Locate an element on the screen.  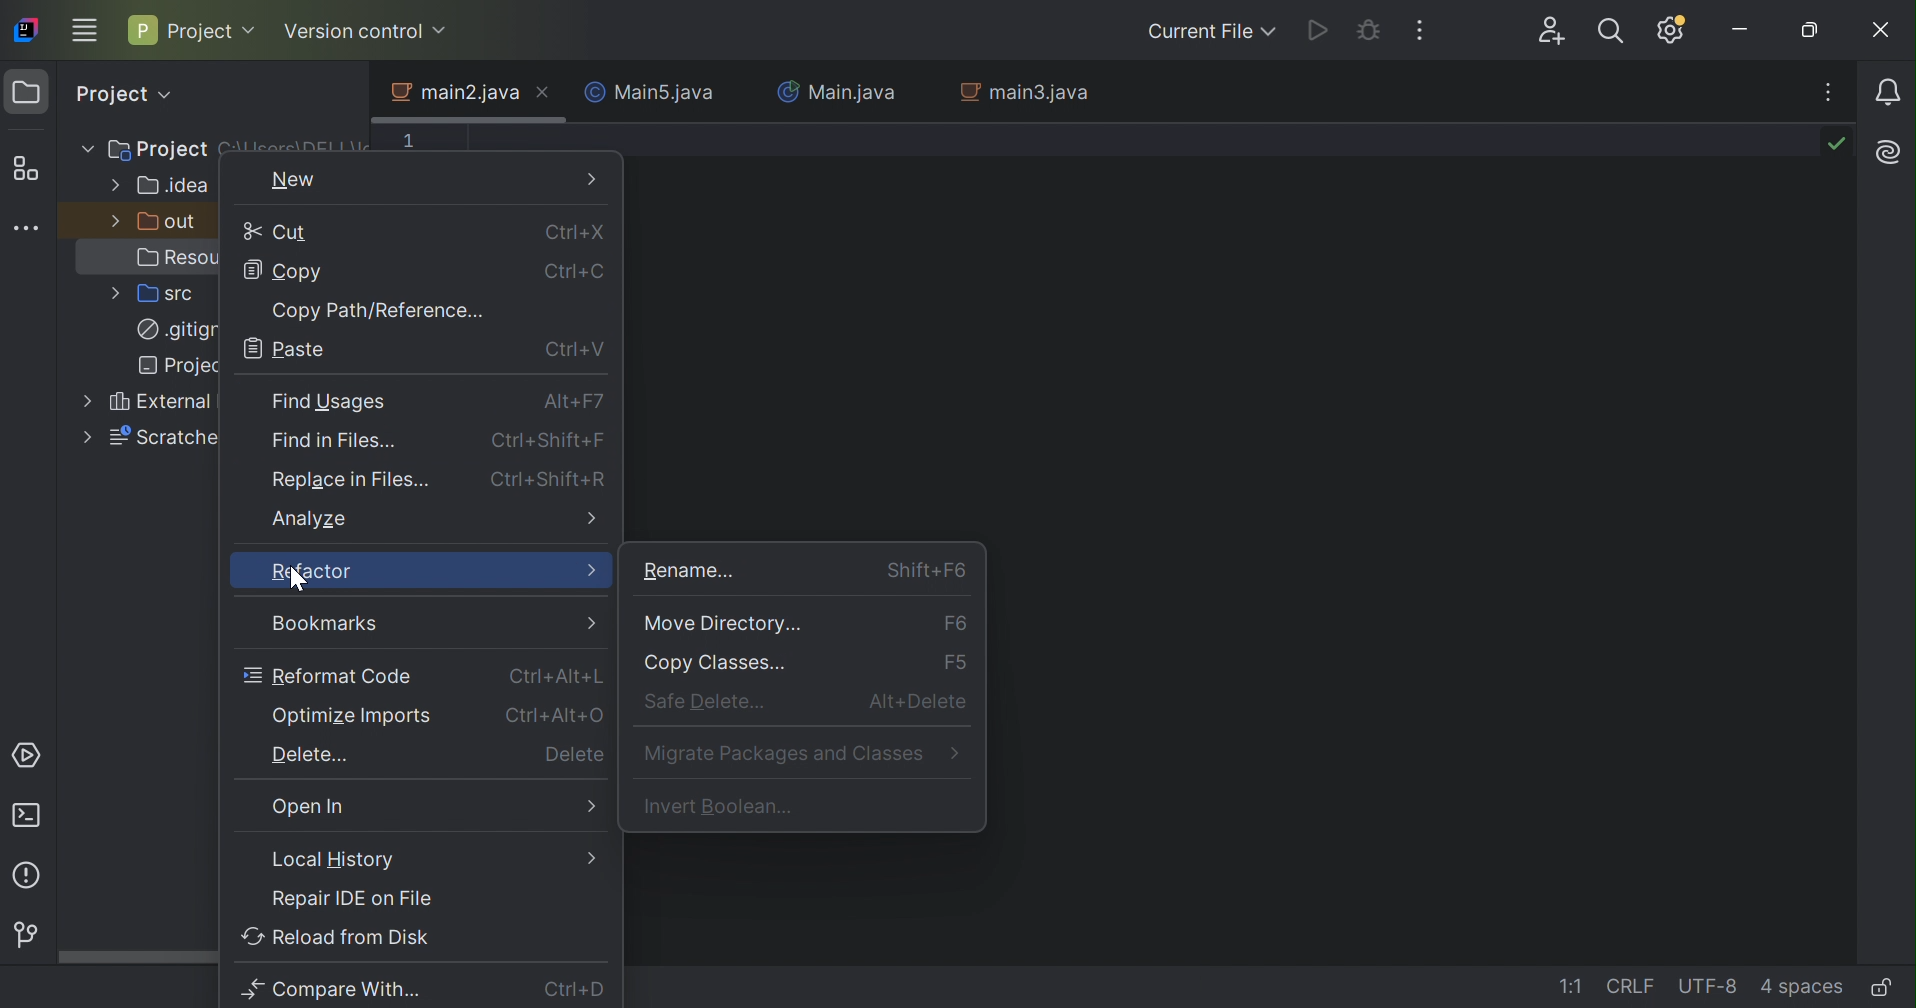
Reformat code is located at coordinates (329, 676).